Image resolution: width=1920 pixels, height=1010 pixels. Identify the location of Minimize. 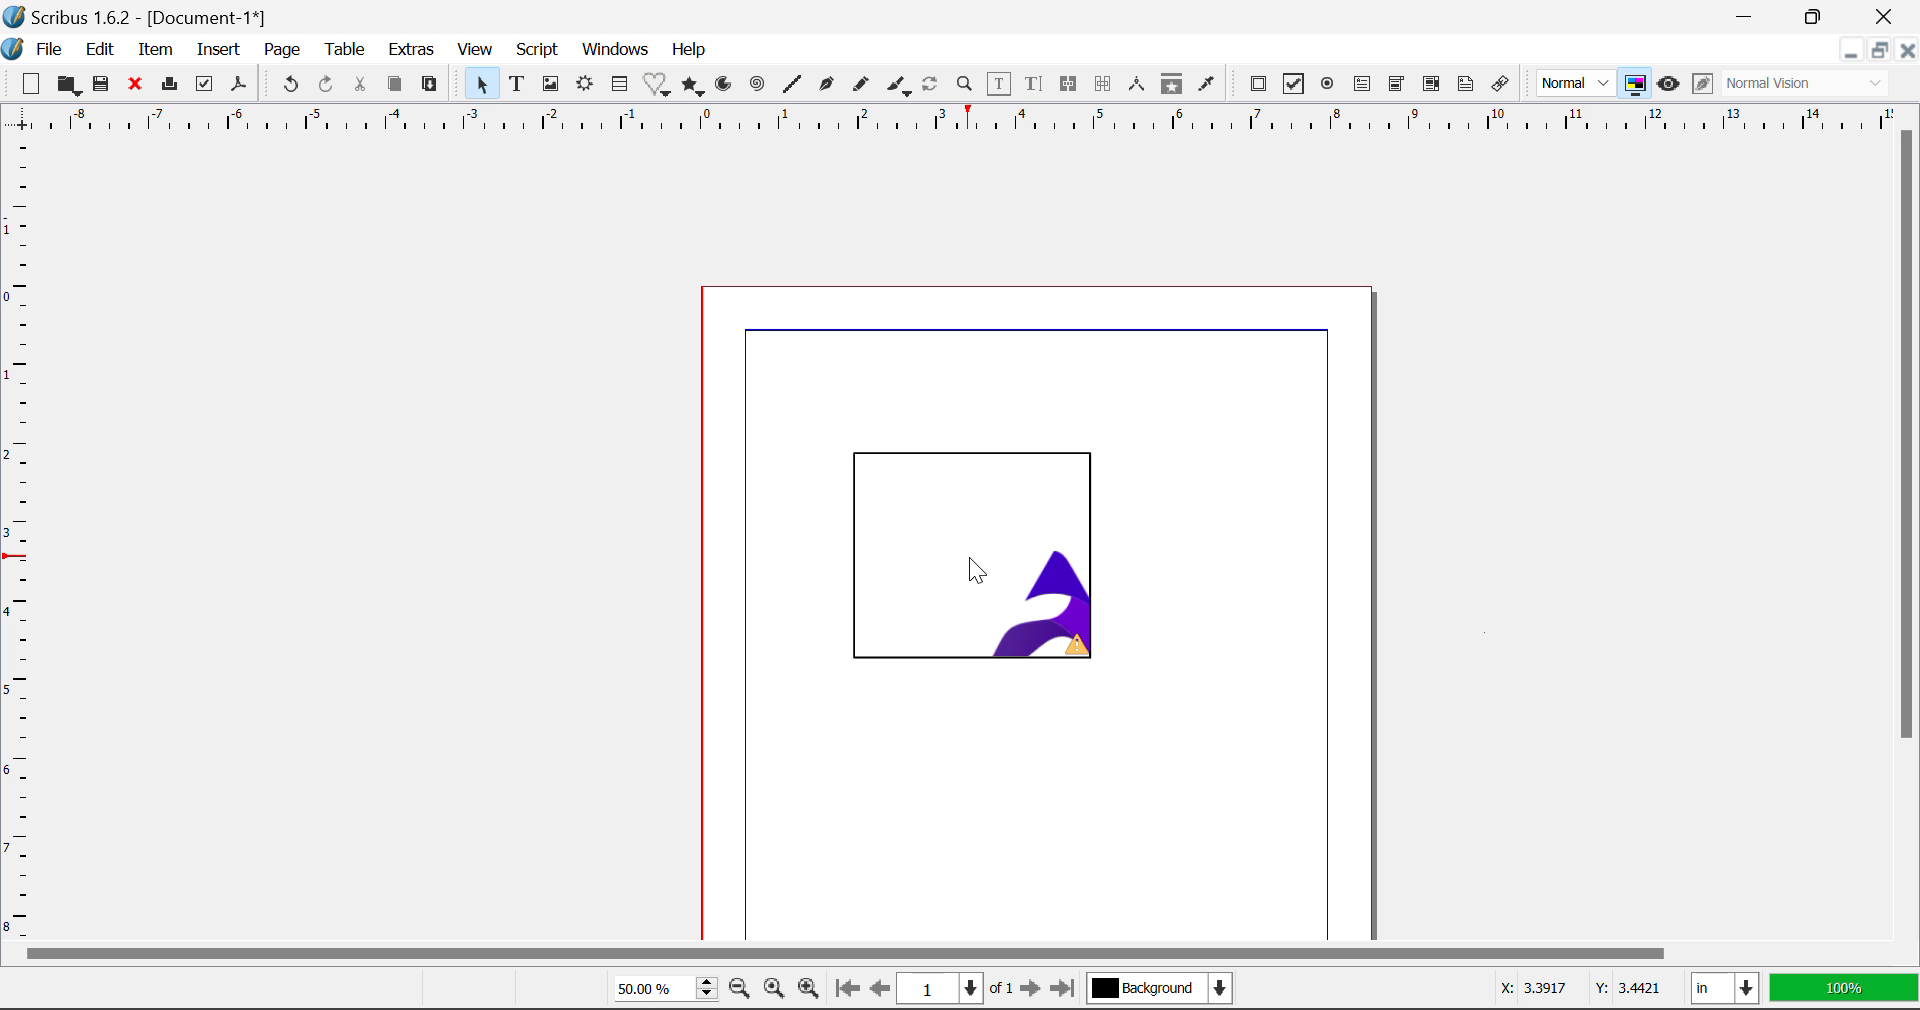
(1819, 16).